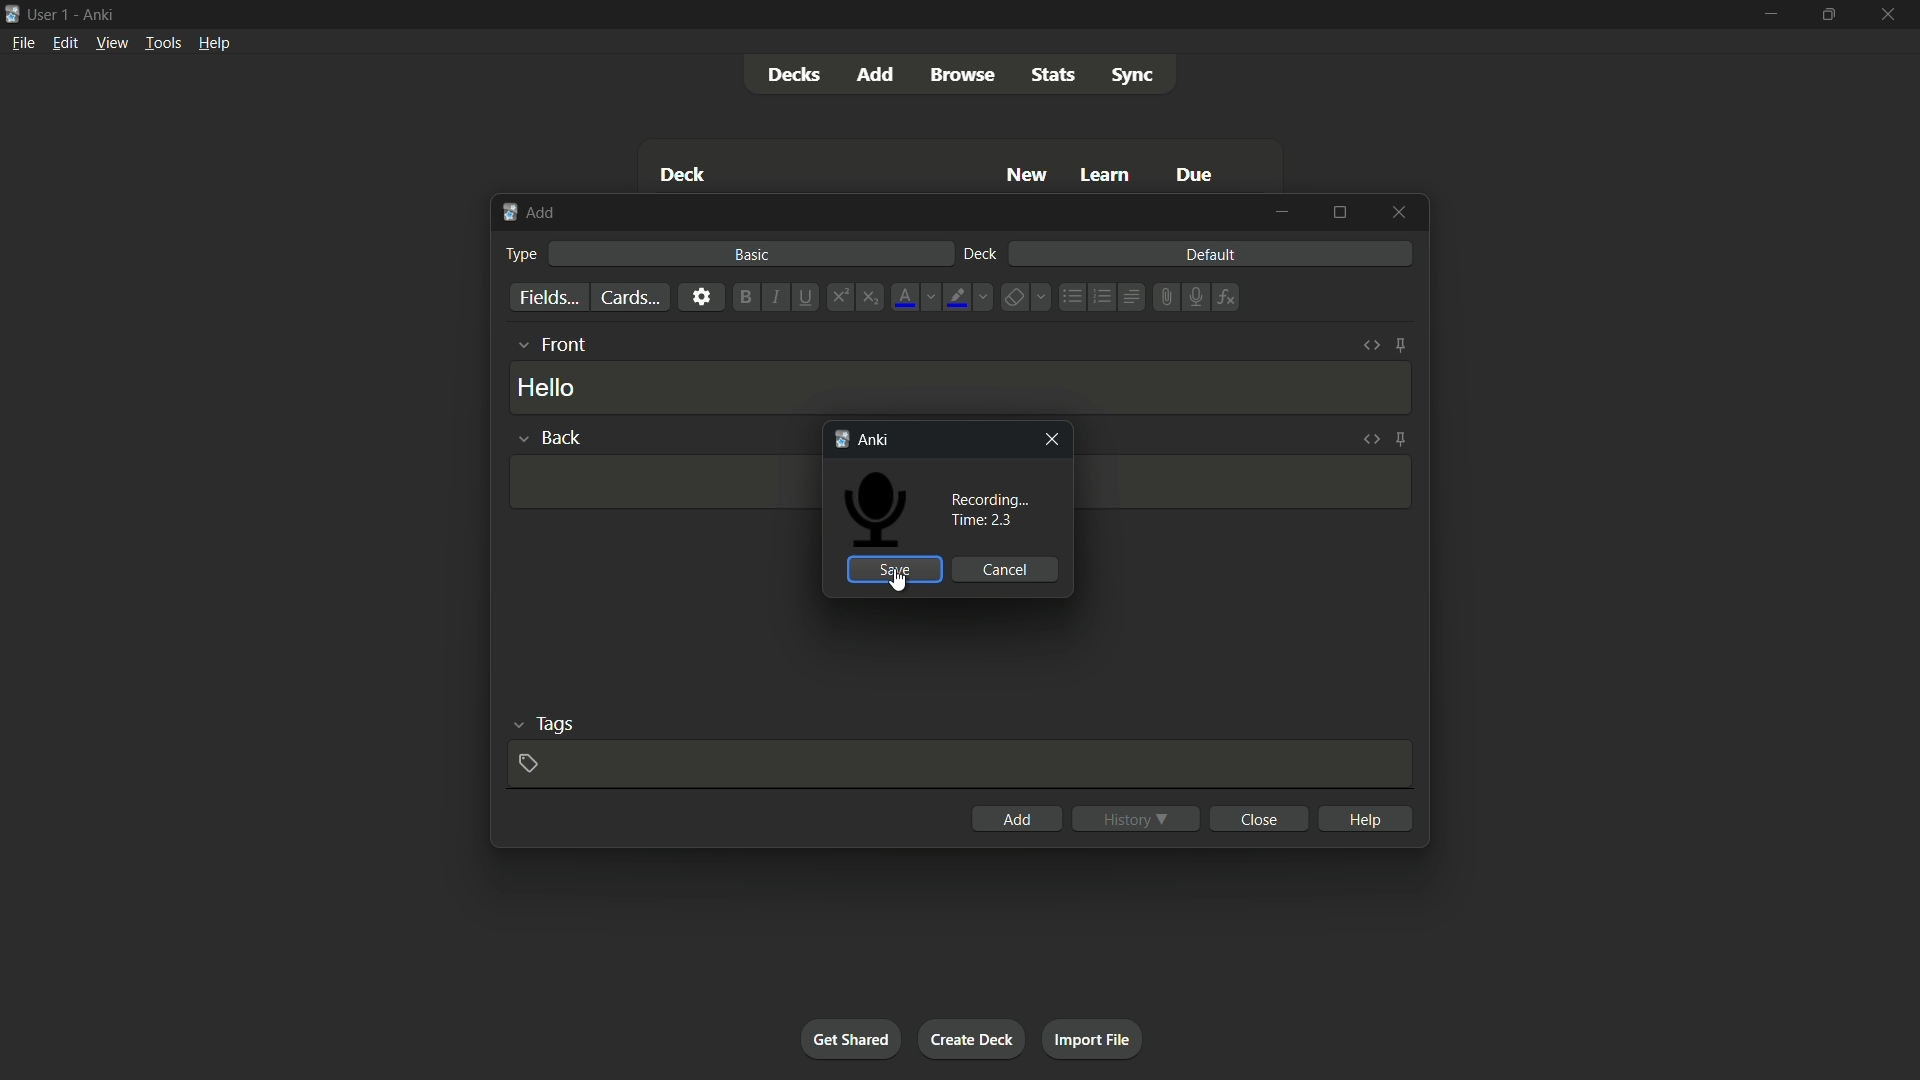 The height and width of the screenshot is (1080, 1920). I want to click on maximize, so click(1831, 15).